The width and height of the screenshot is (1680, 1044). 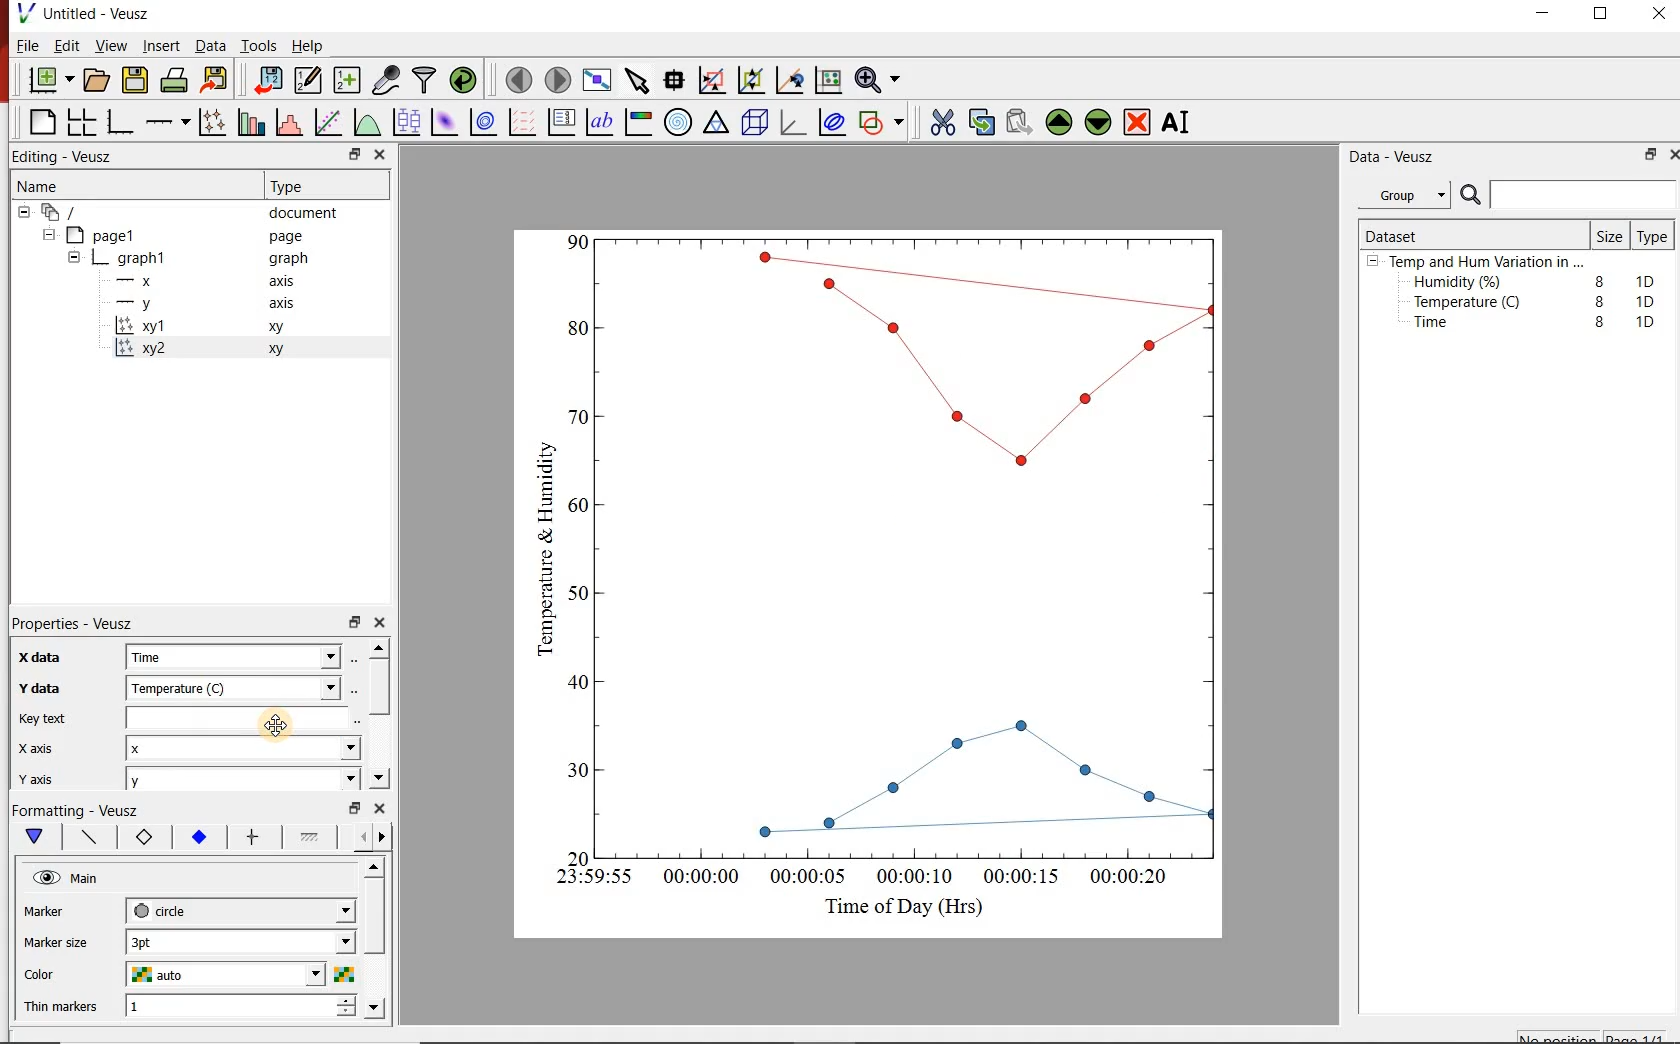 What do you see at coordinates (676, 81) in the screenshot?
I see `Read data points on the graph` at bounding box center [676, 81].